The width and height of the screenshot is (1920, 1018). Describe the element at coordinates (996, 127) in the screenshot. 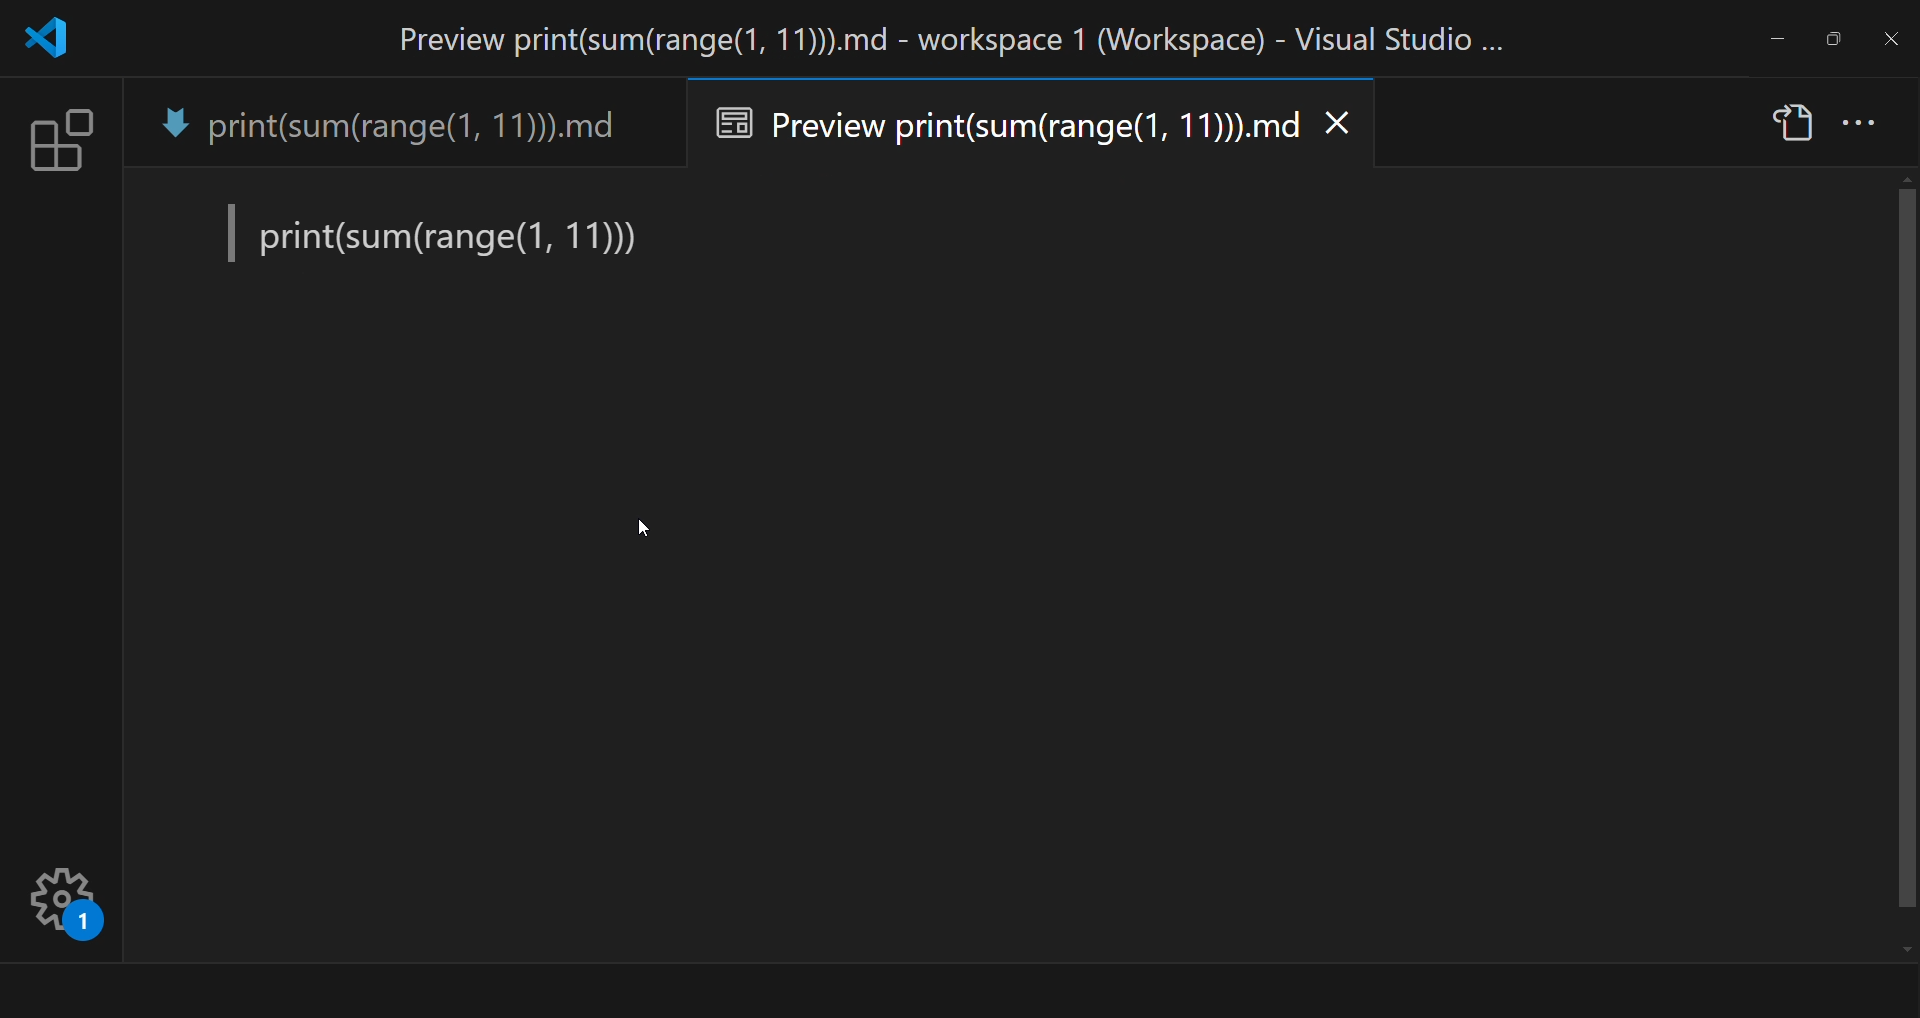

I see `preview tab name` at that location.